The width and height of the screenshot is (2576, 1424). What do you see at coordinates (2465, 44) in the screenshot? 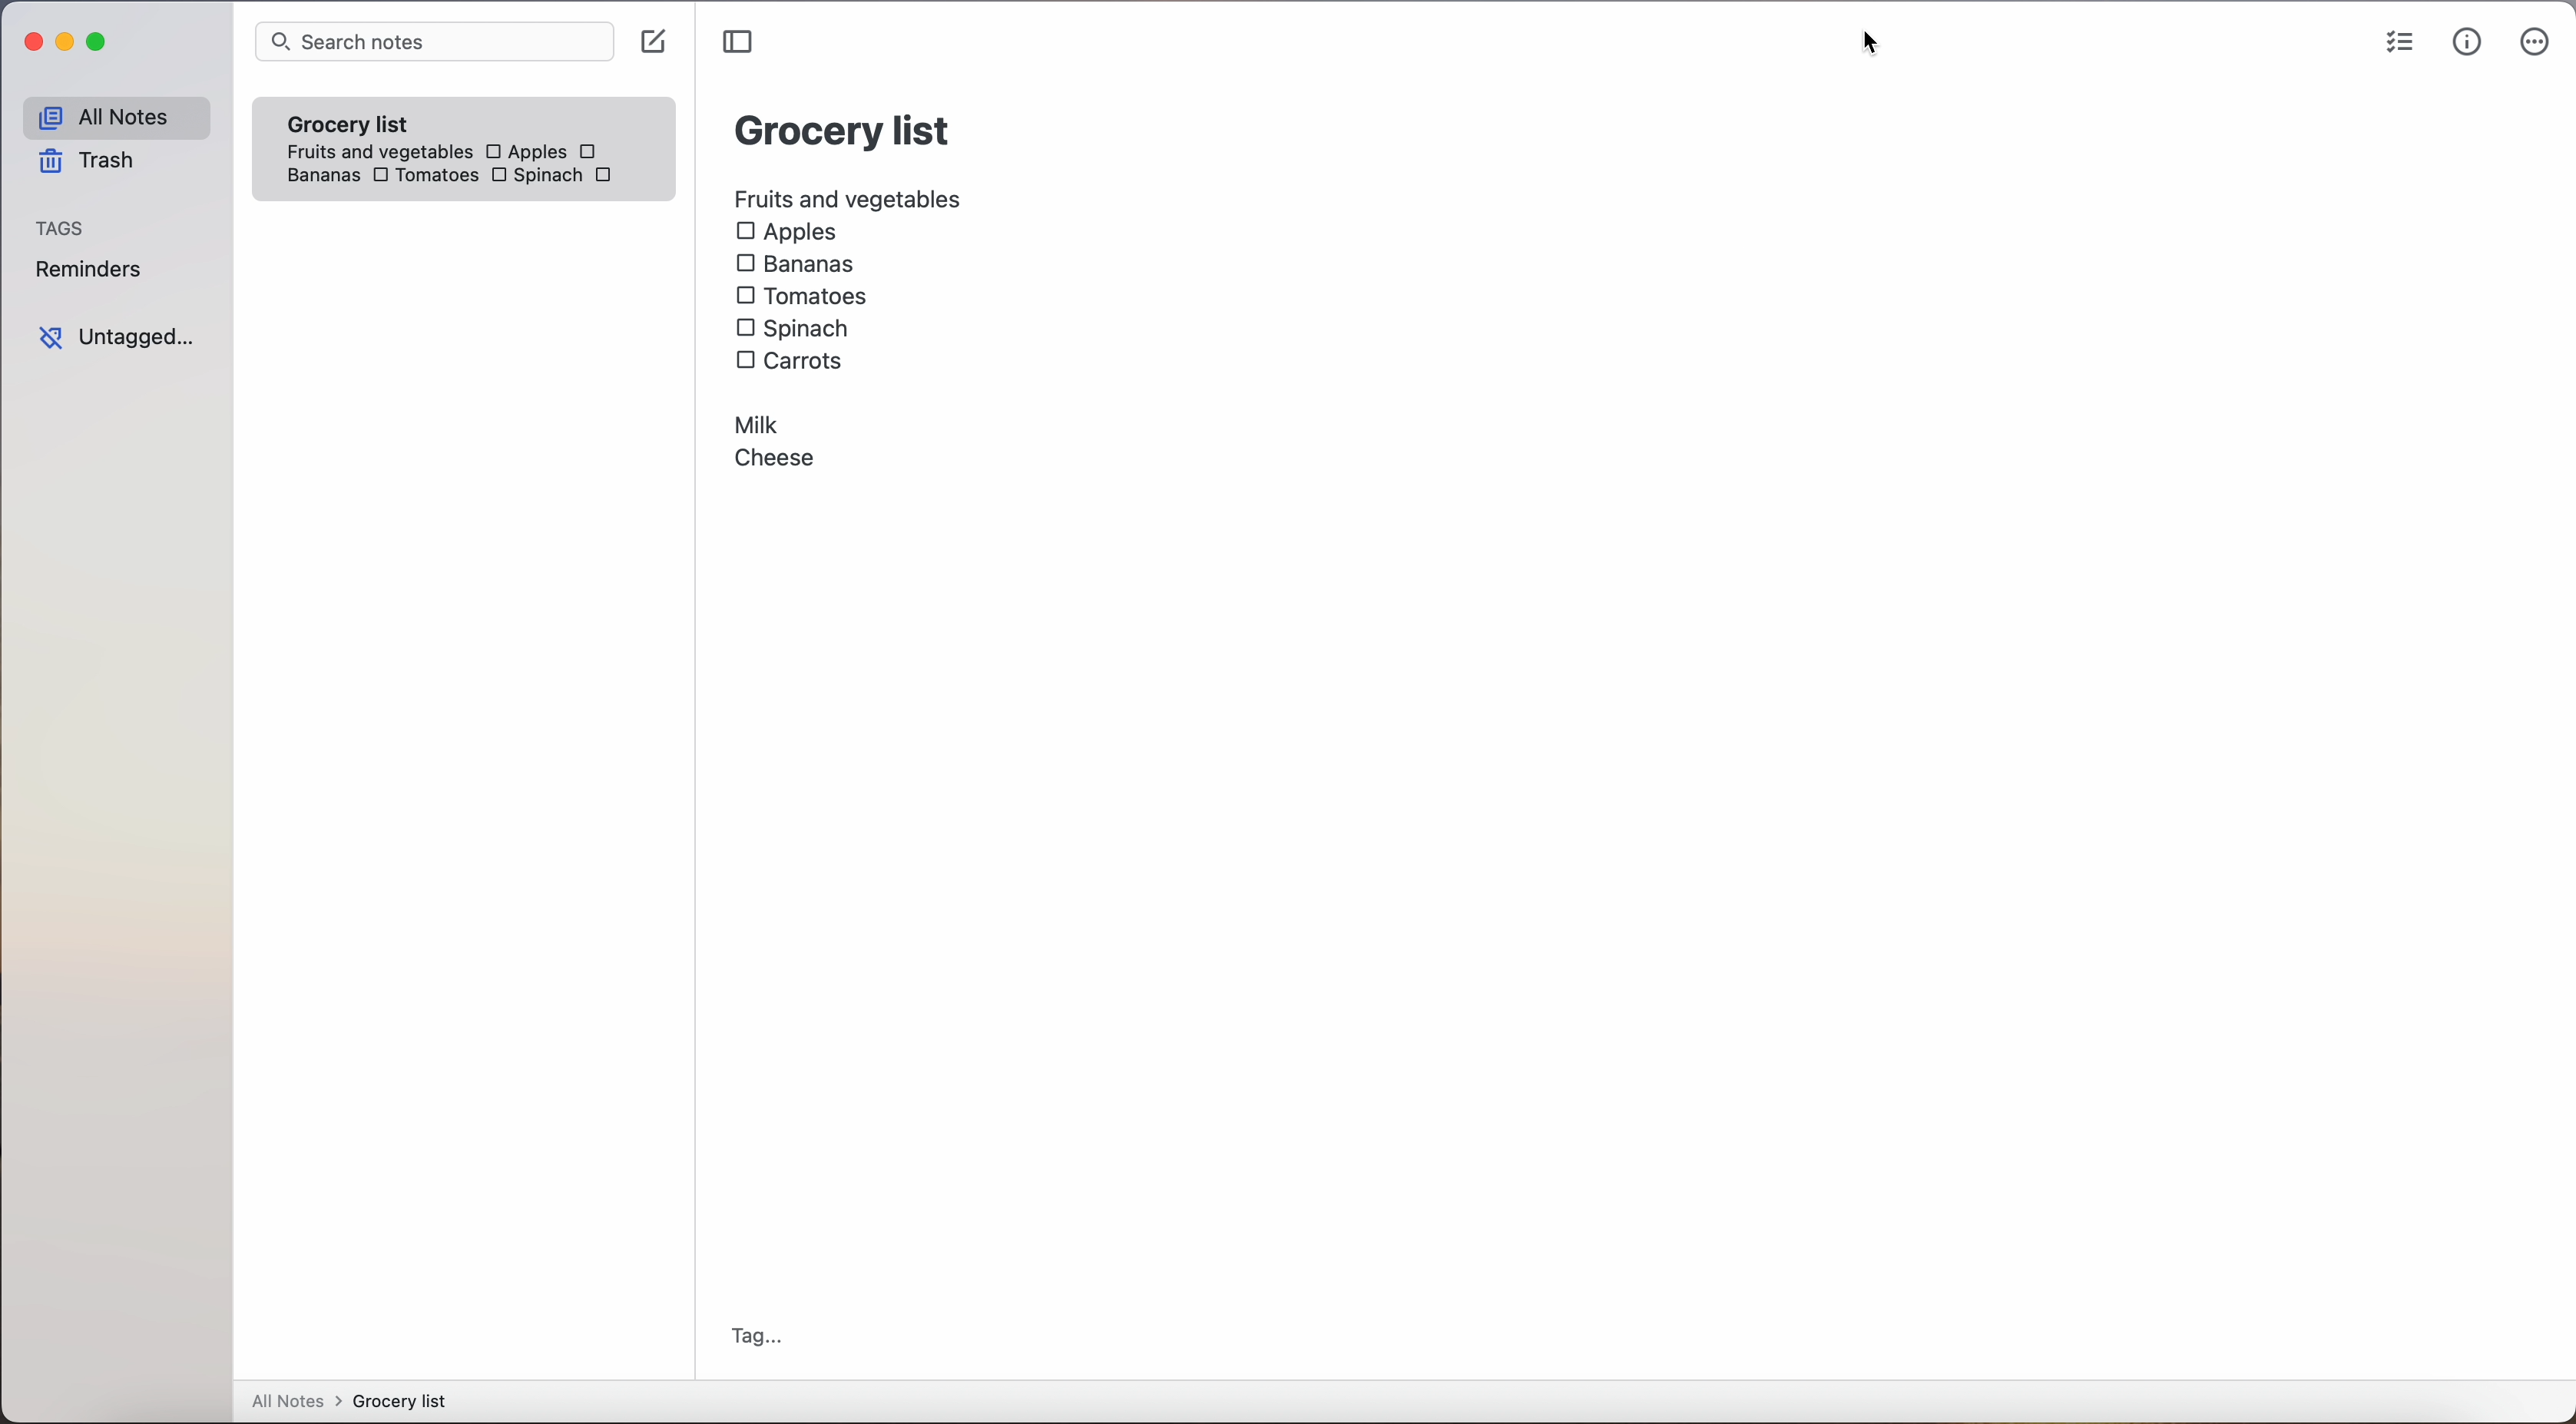
I see `metrics` at bounding box center [2465, 44].